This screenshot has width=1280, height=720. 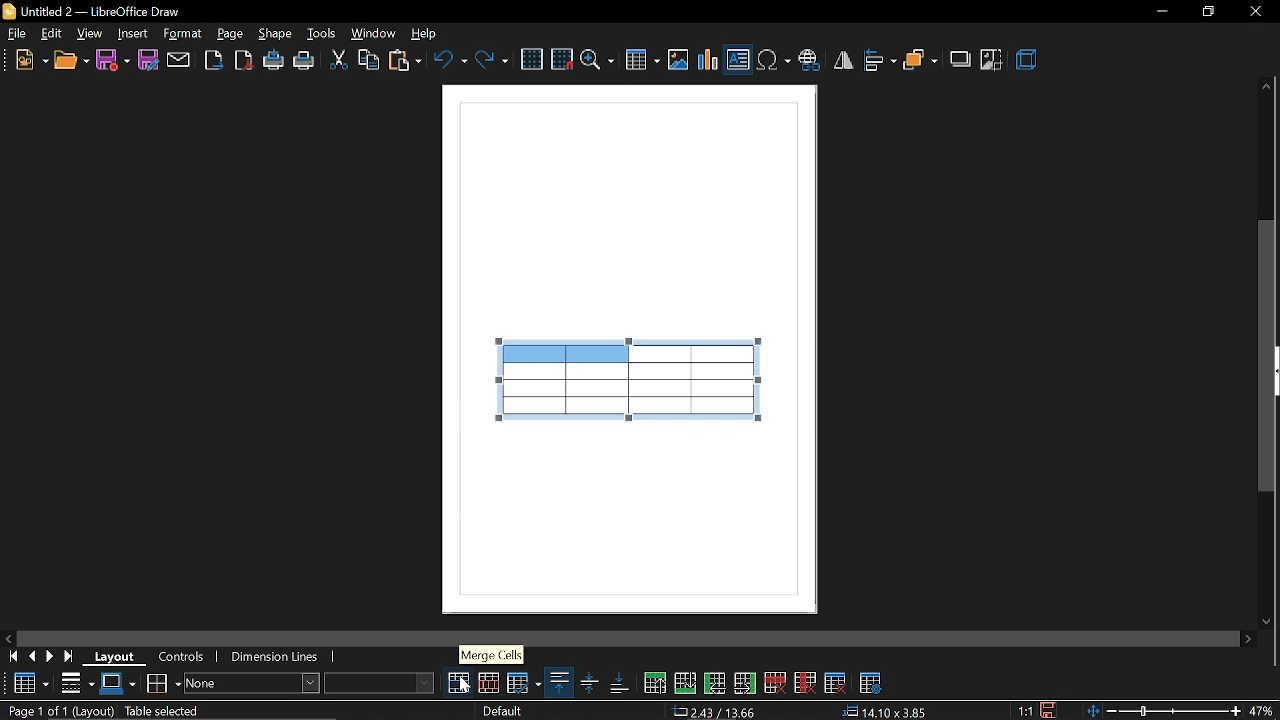 I want to click on align bottom, so click(x=620, y=682).